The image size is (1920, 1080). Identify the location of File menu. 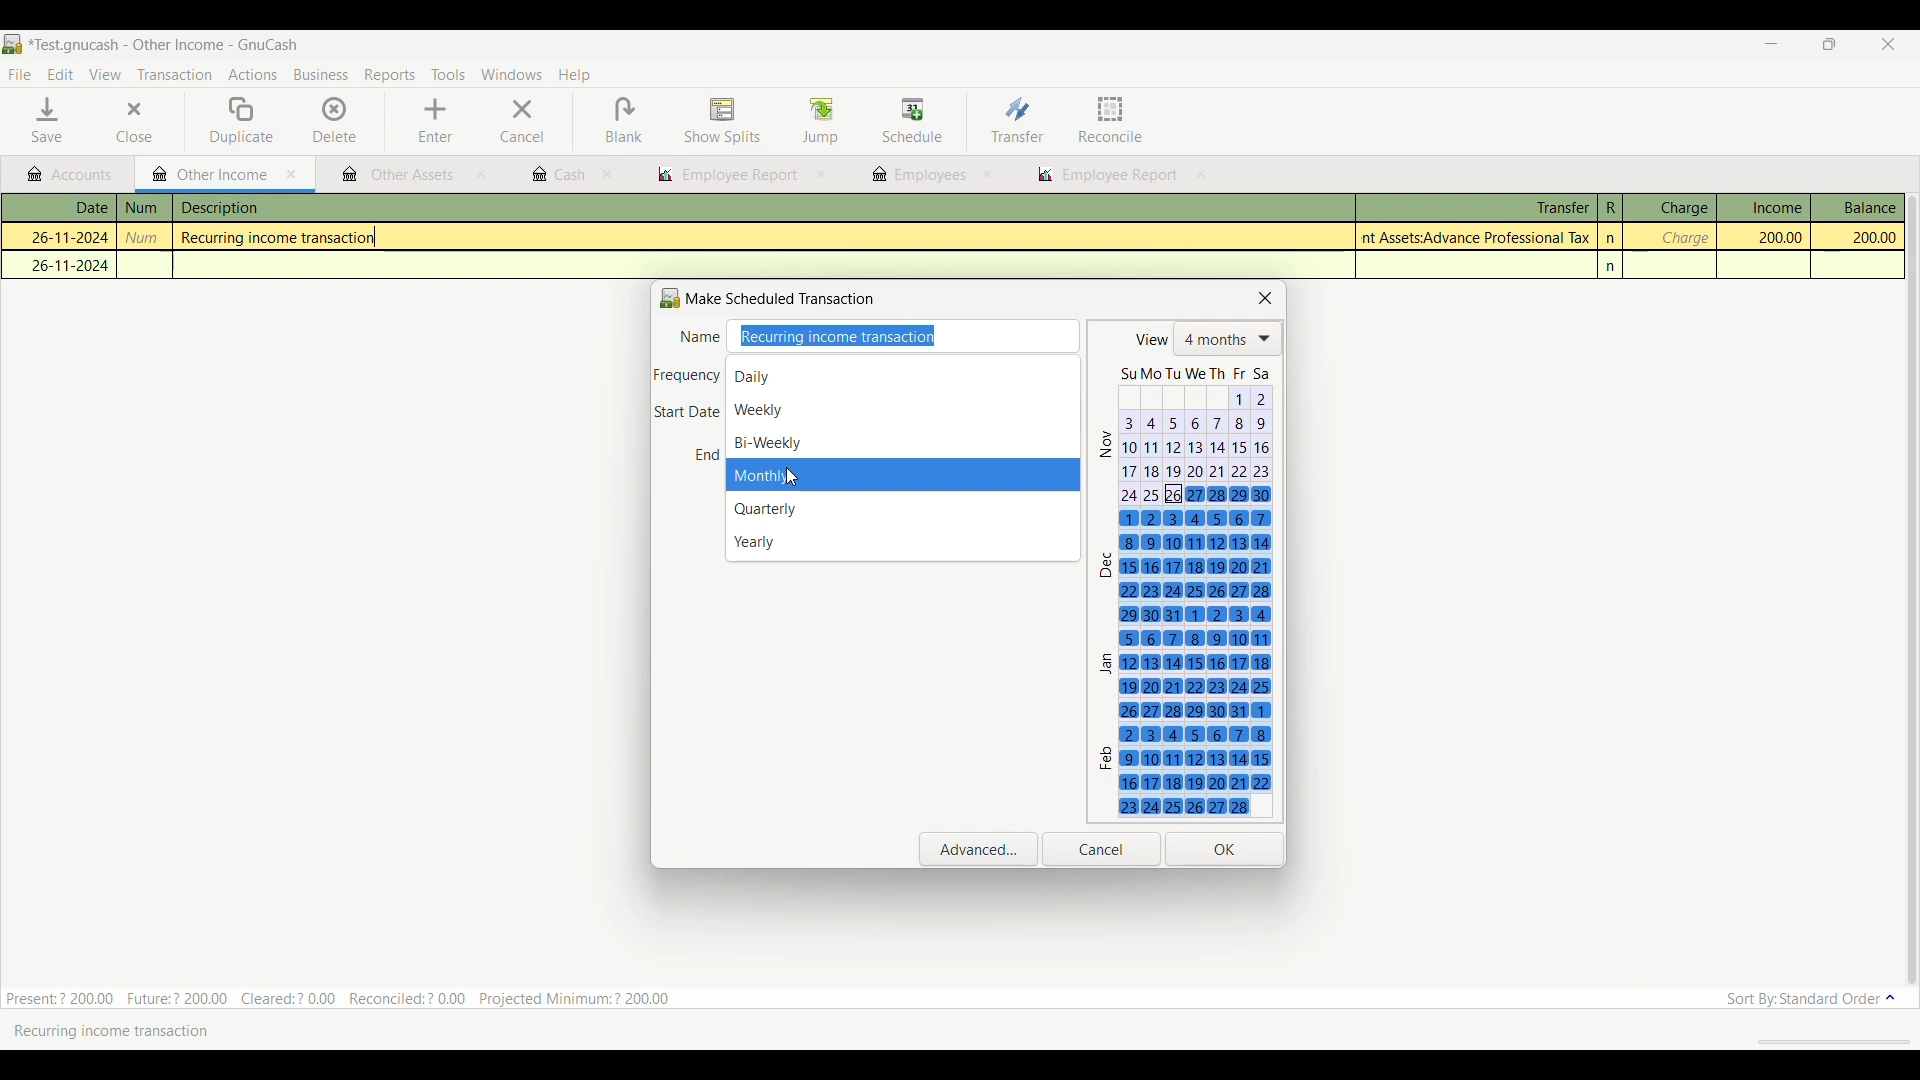
(19, 75).